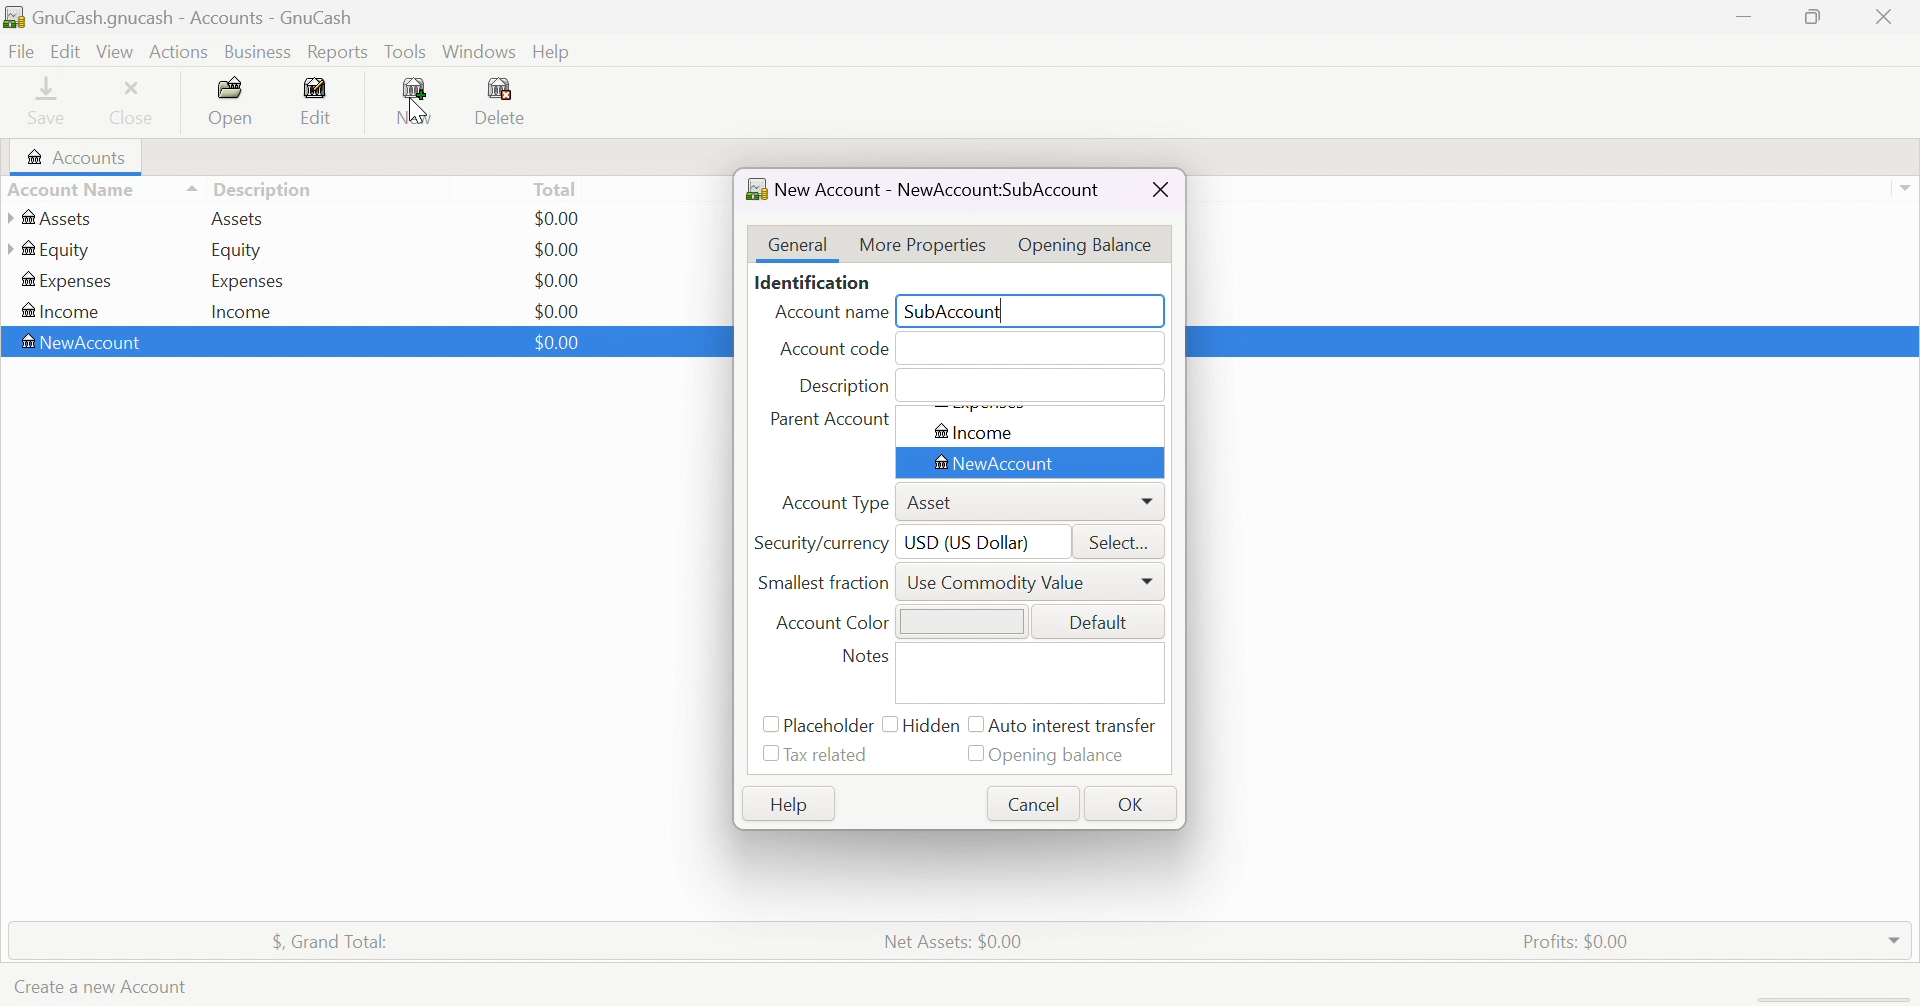 Image resolution: width=1920 pixels, height=1006 pixels. Describe the element at coordinates (832, 625) in the screenshot. I see `Account Color` at that location.